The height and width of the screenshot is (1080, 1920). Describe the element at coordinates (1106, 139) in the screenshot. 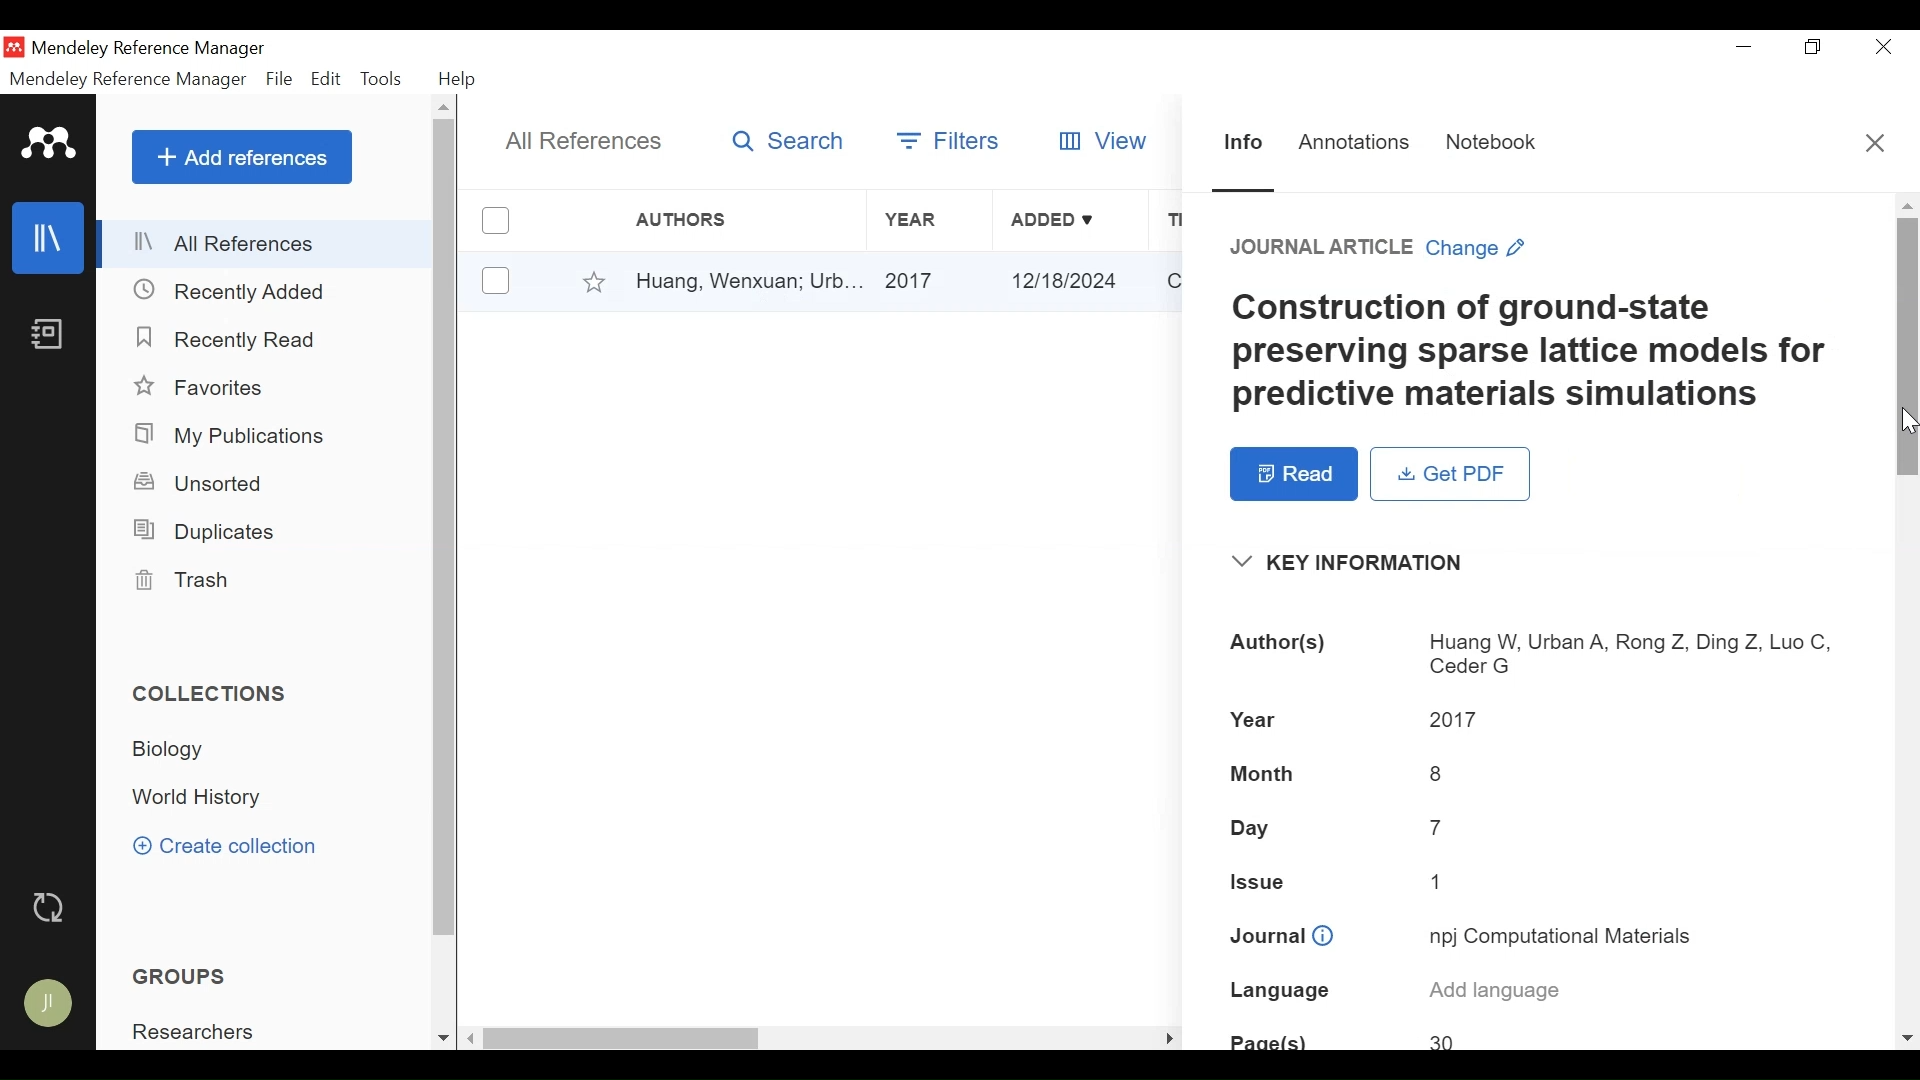

I see `View` at that location.